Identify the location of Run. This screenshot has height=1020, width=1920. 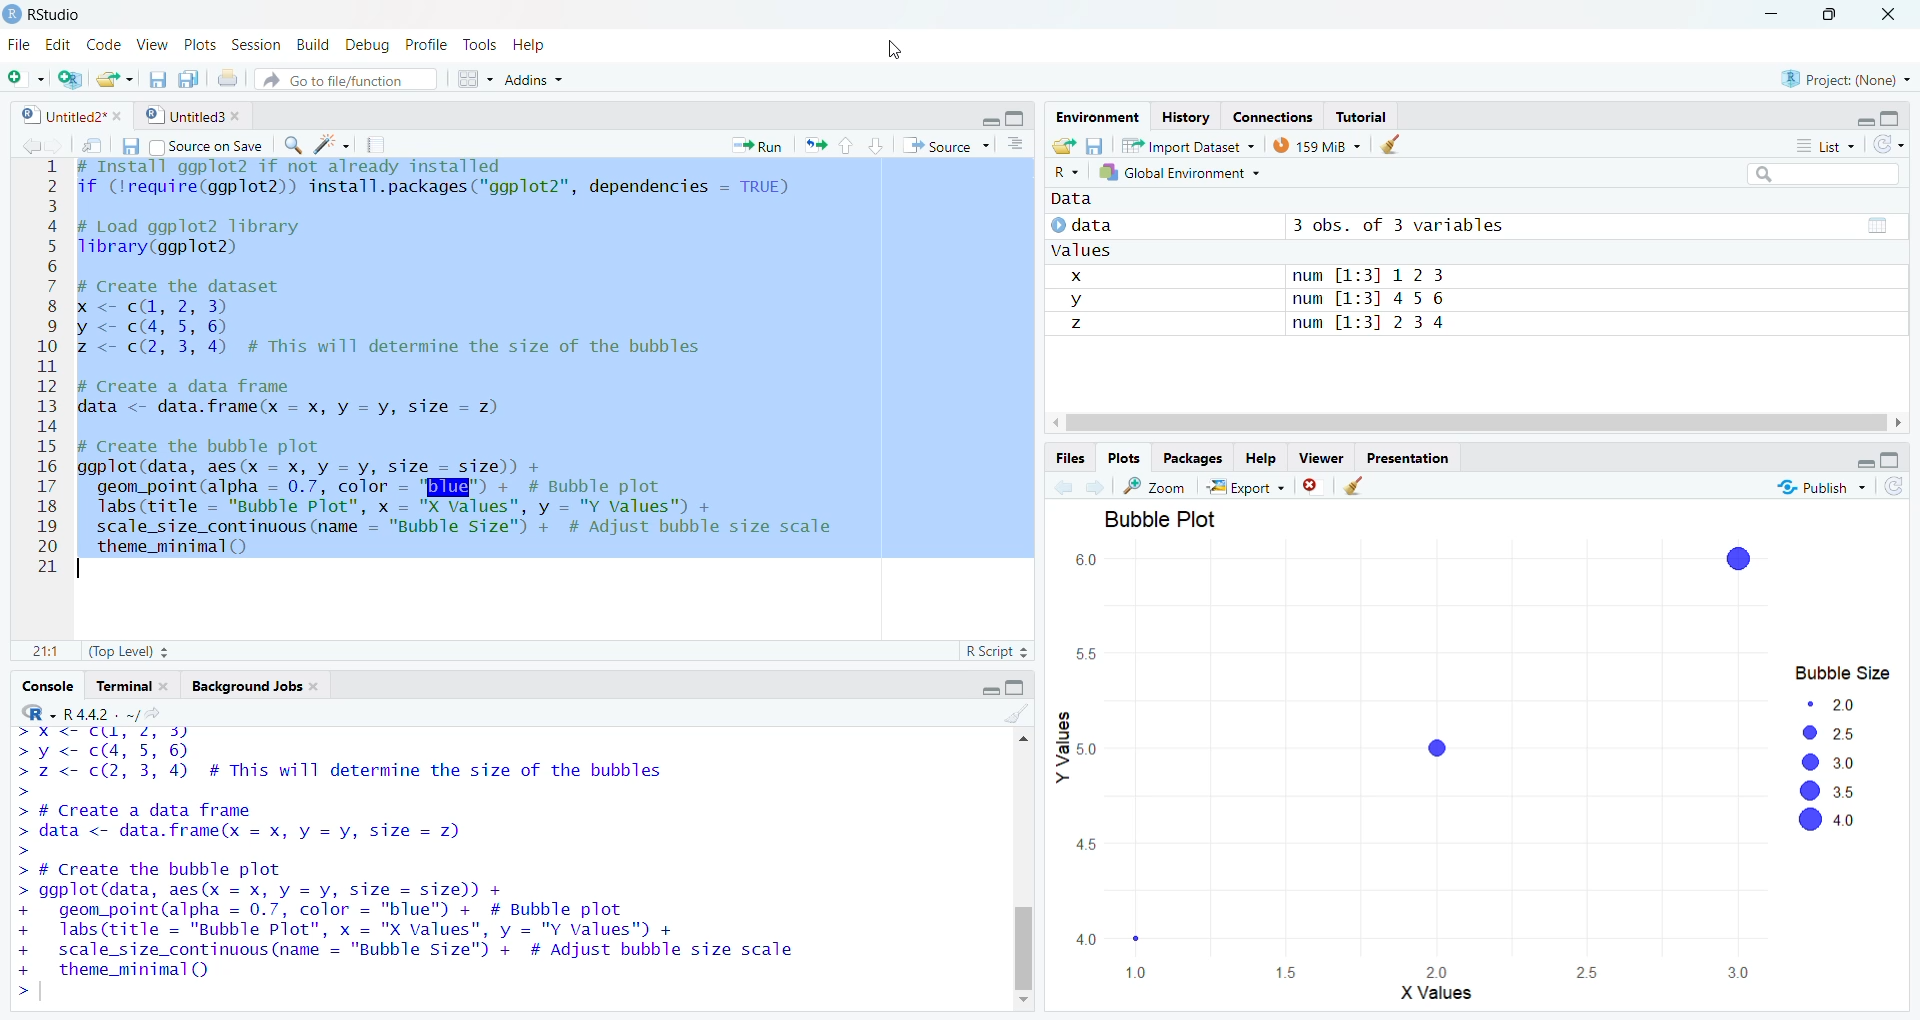
(748, 144).